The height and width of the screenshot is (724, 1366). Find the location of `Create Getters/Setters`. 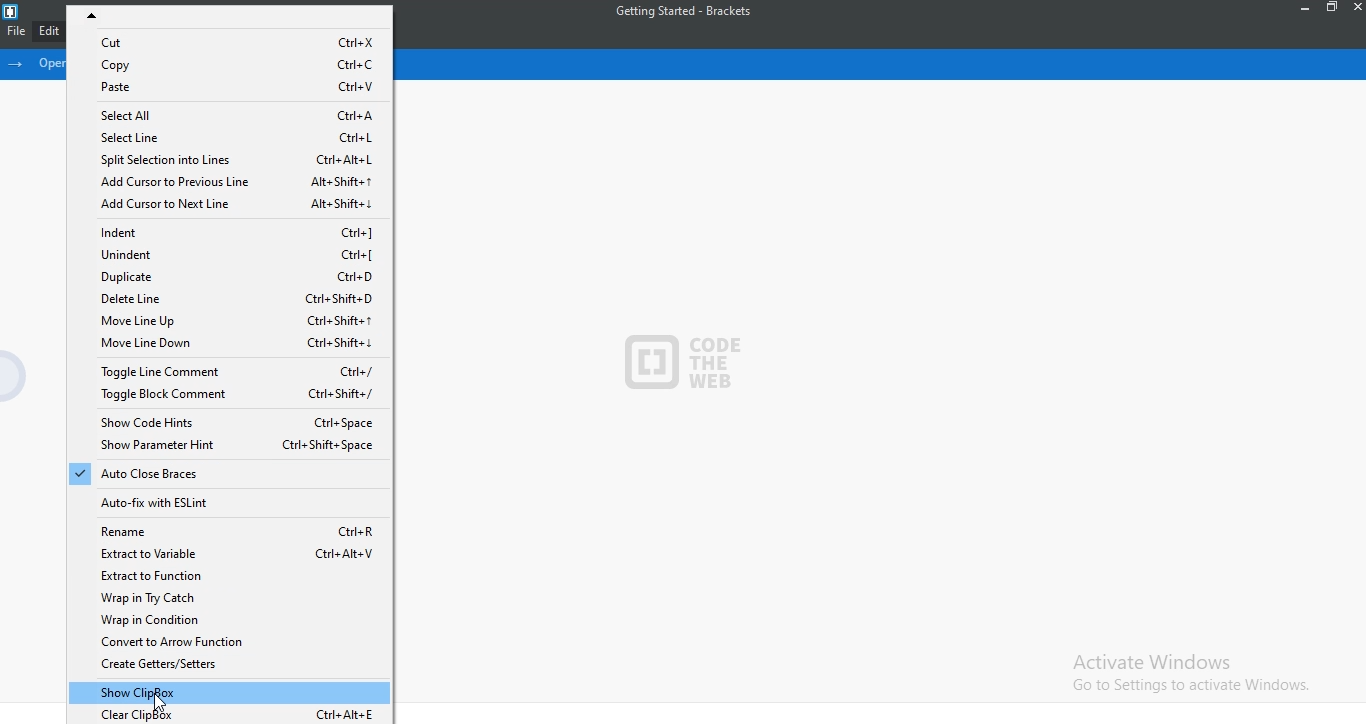

Create Getters/Setters is located at coordinates (229, 668).